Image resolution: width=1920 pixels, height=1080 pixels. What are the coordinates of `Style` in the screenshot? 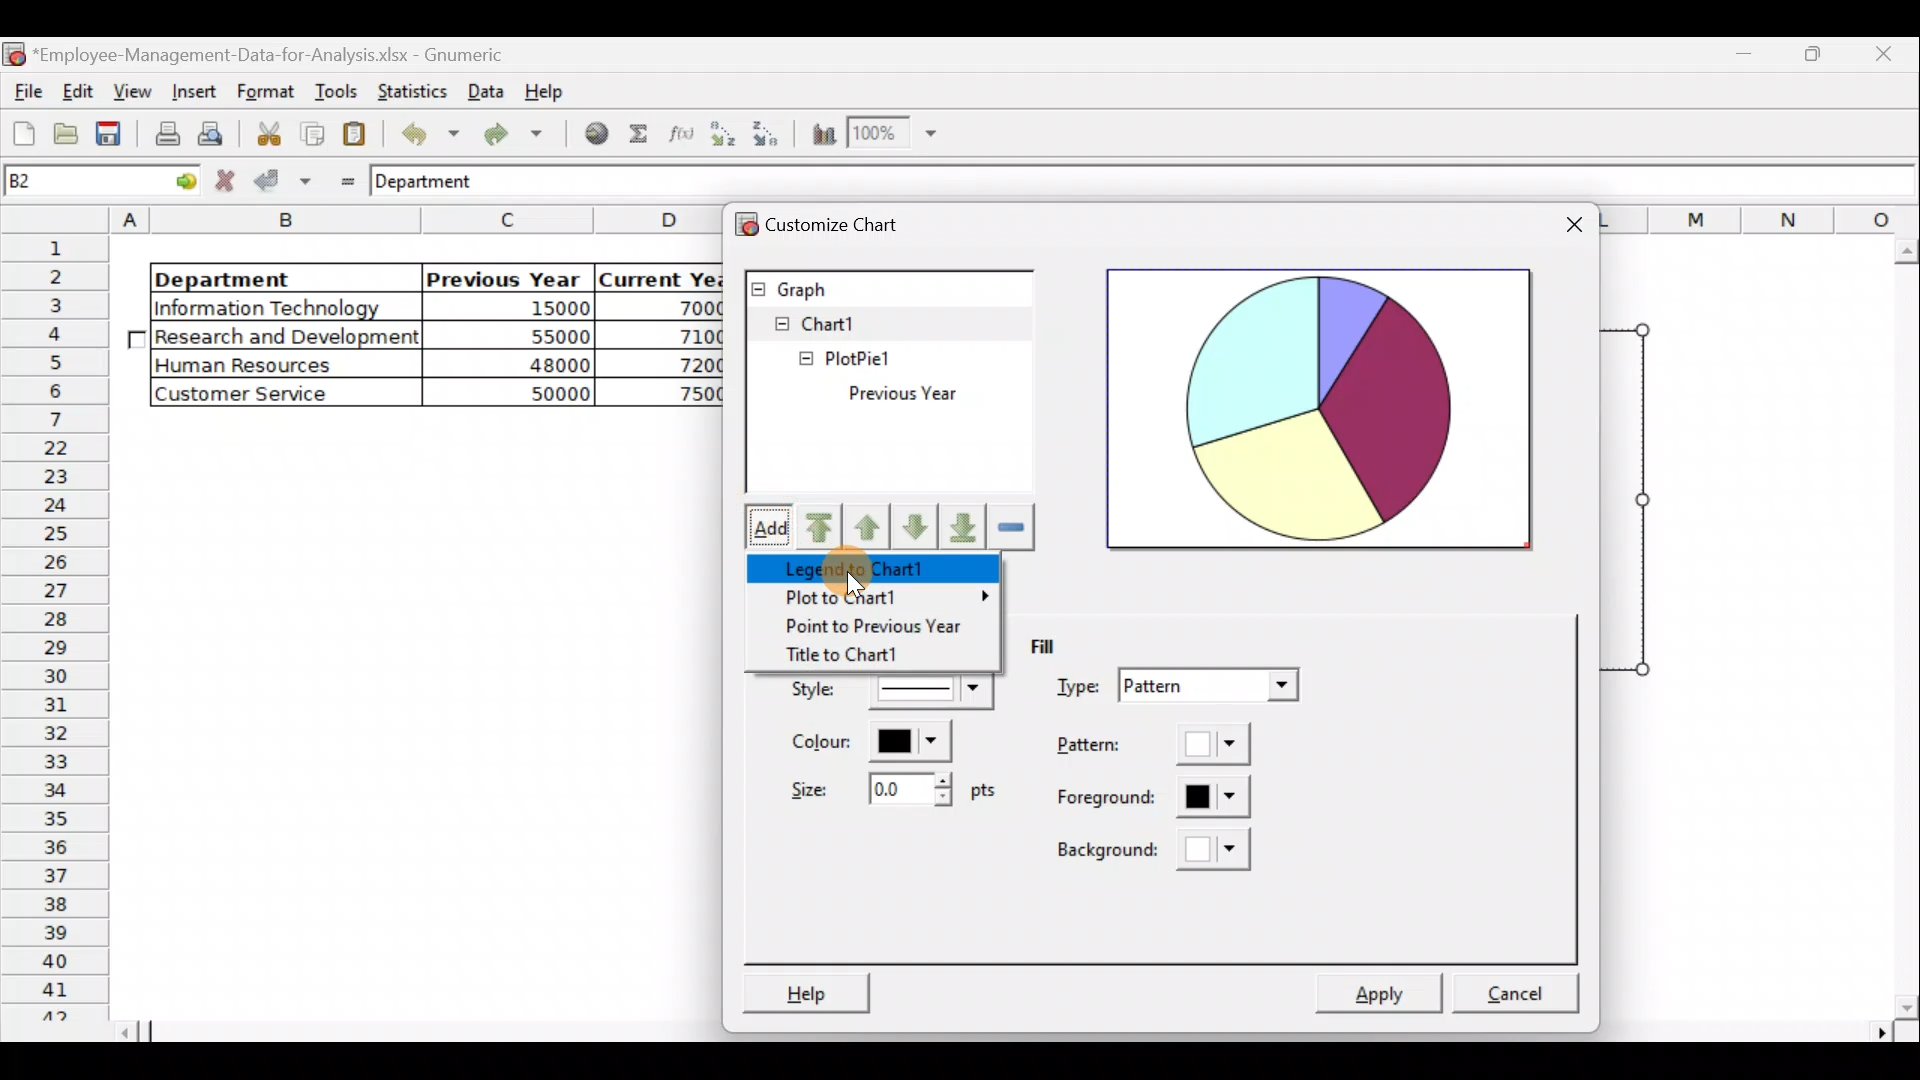 It's located at (884, 694).